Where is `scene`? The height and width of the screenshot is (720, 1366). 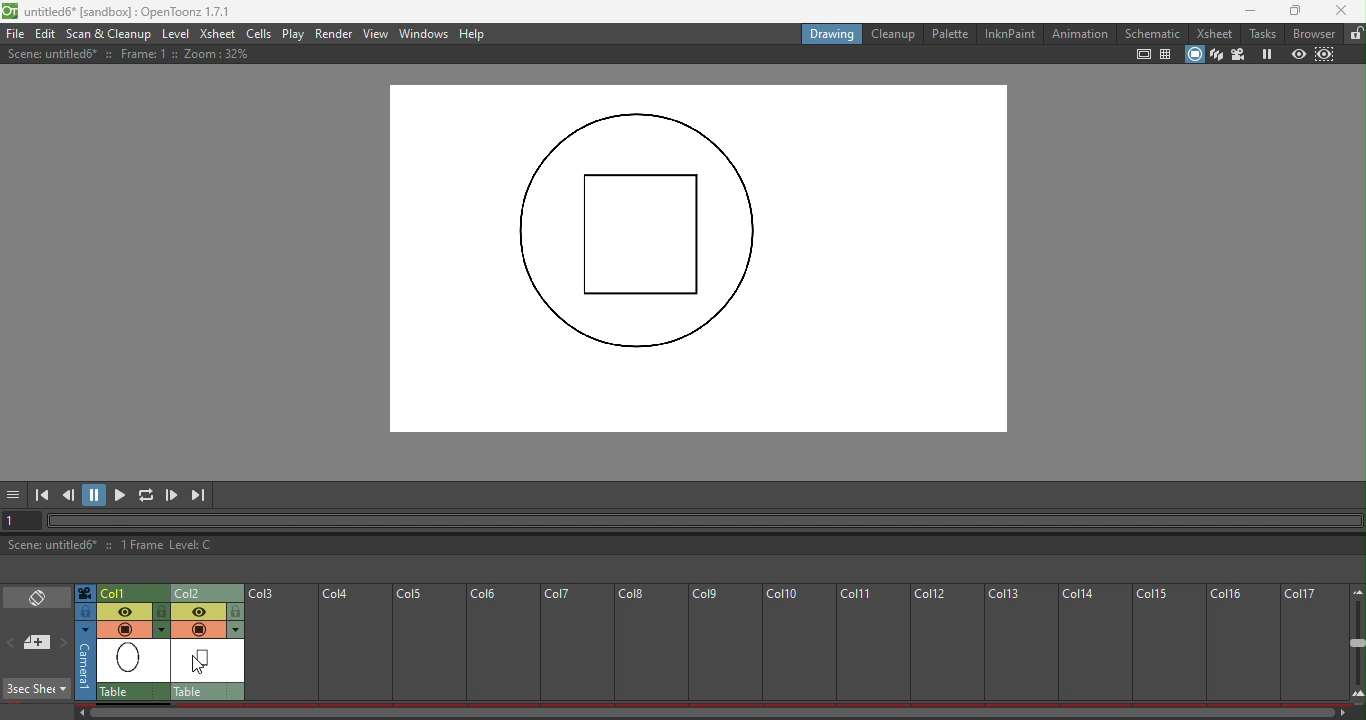
scene is located at coordinates (134, 661).